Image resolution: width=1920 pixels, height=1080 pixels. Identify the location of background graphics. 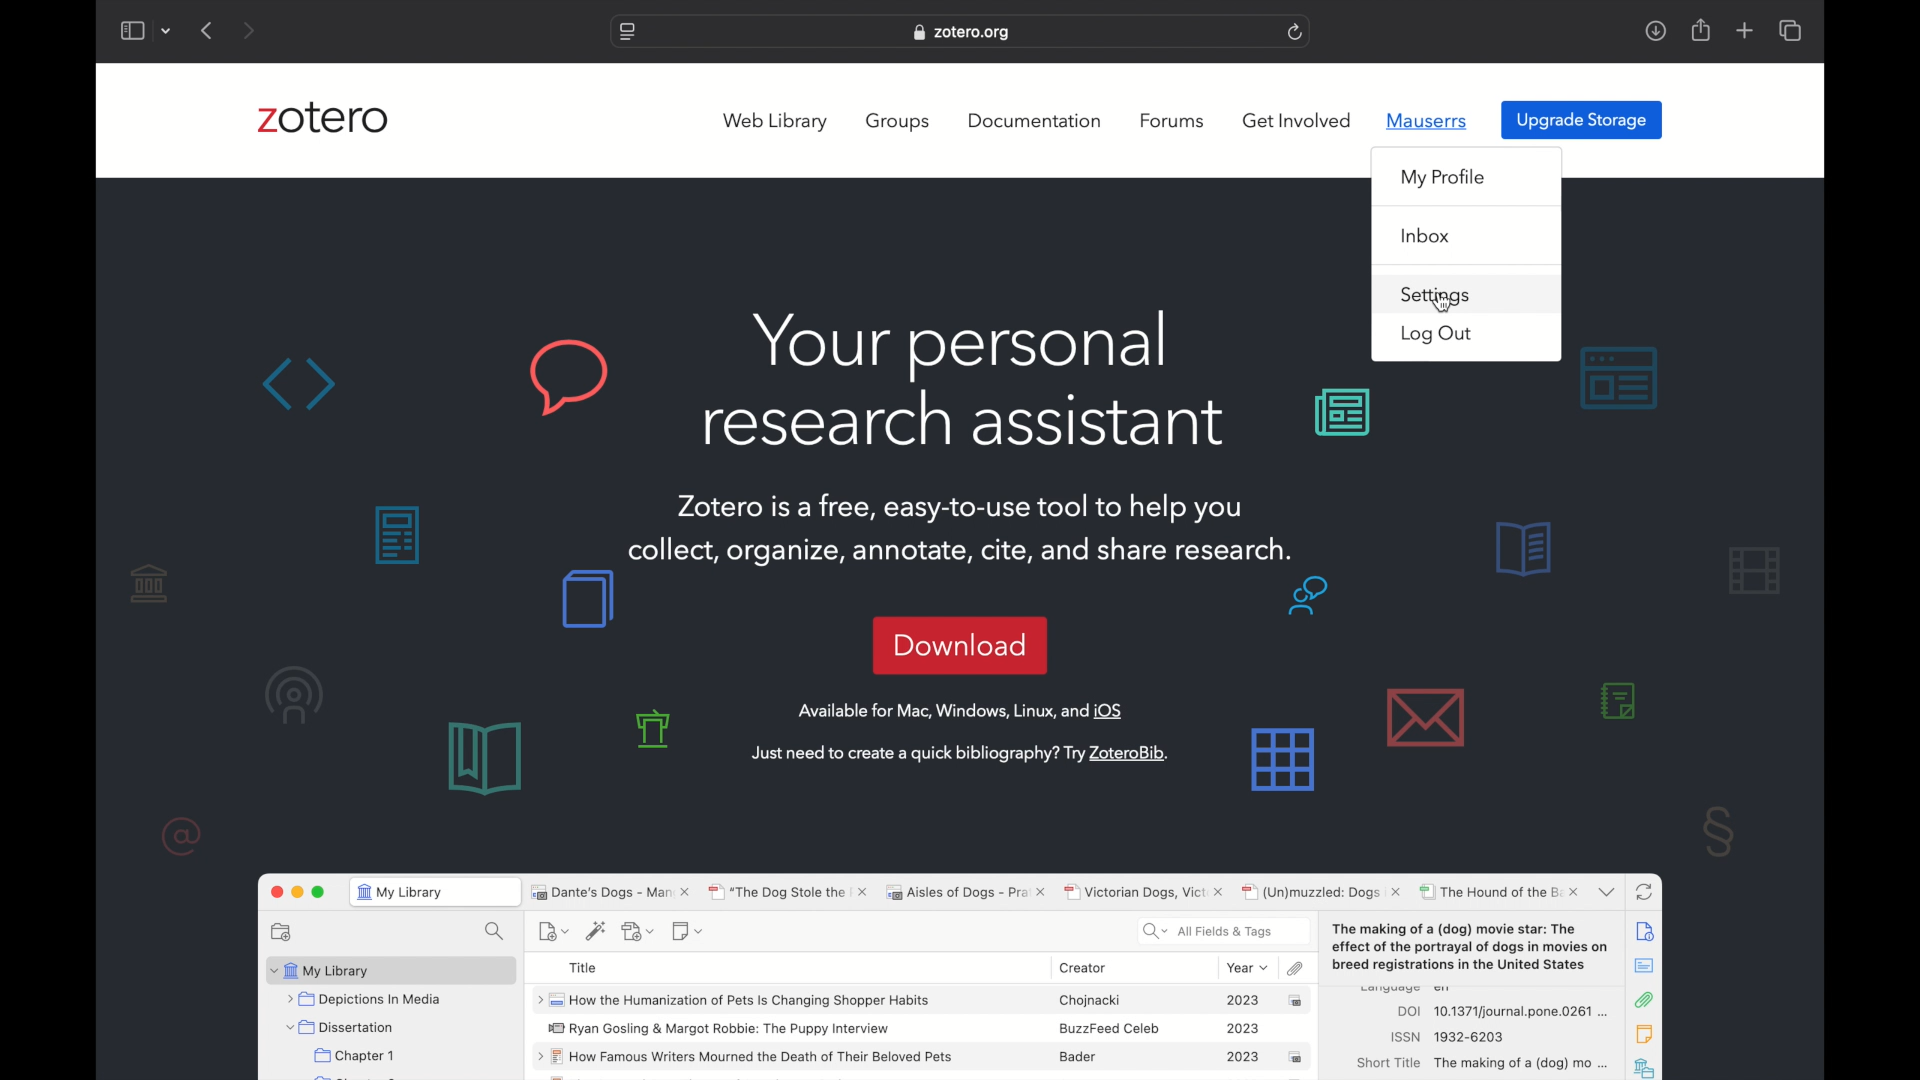
(440, 380).